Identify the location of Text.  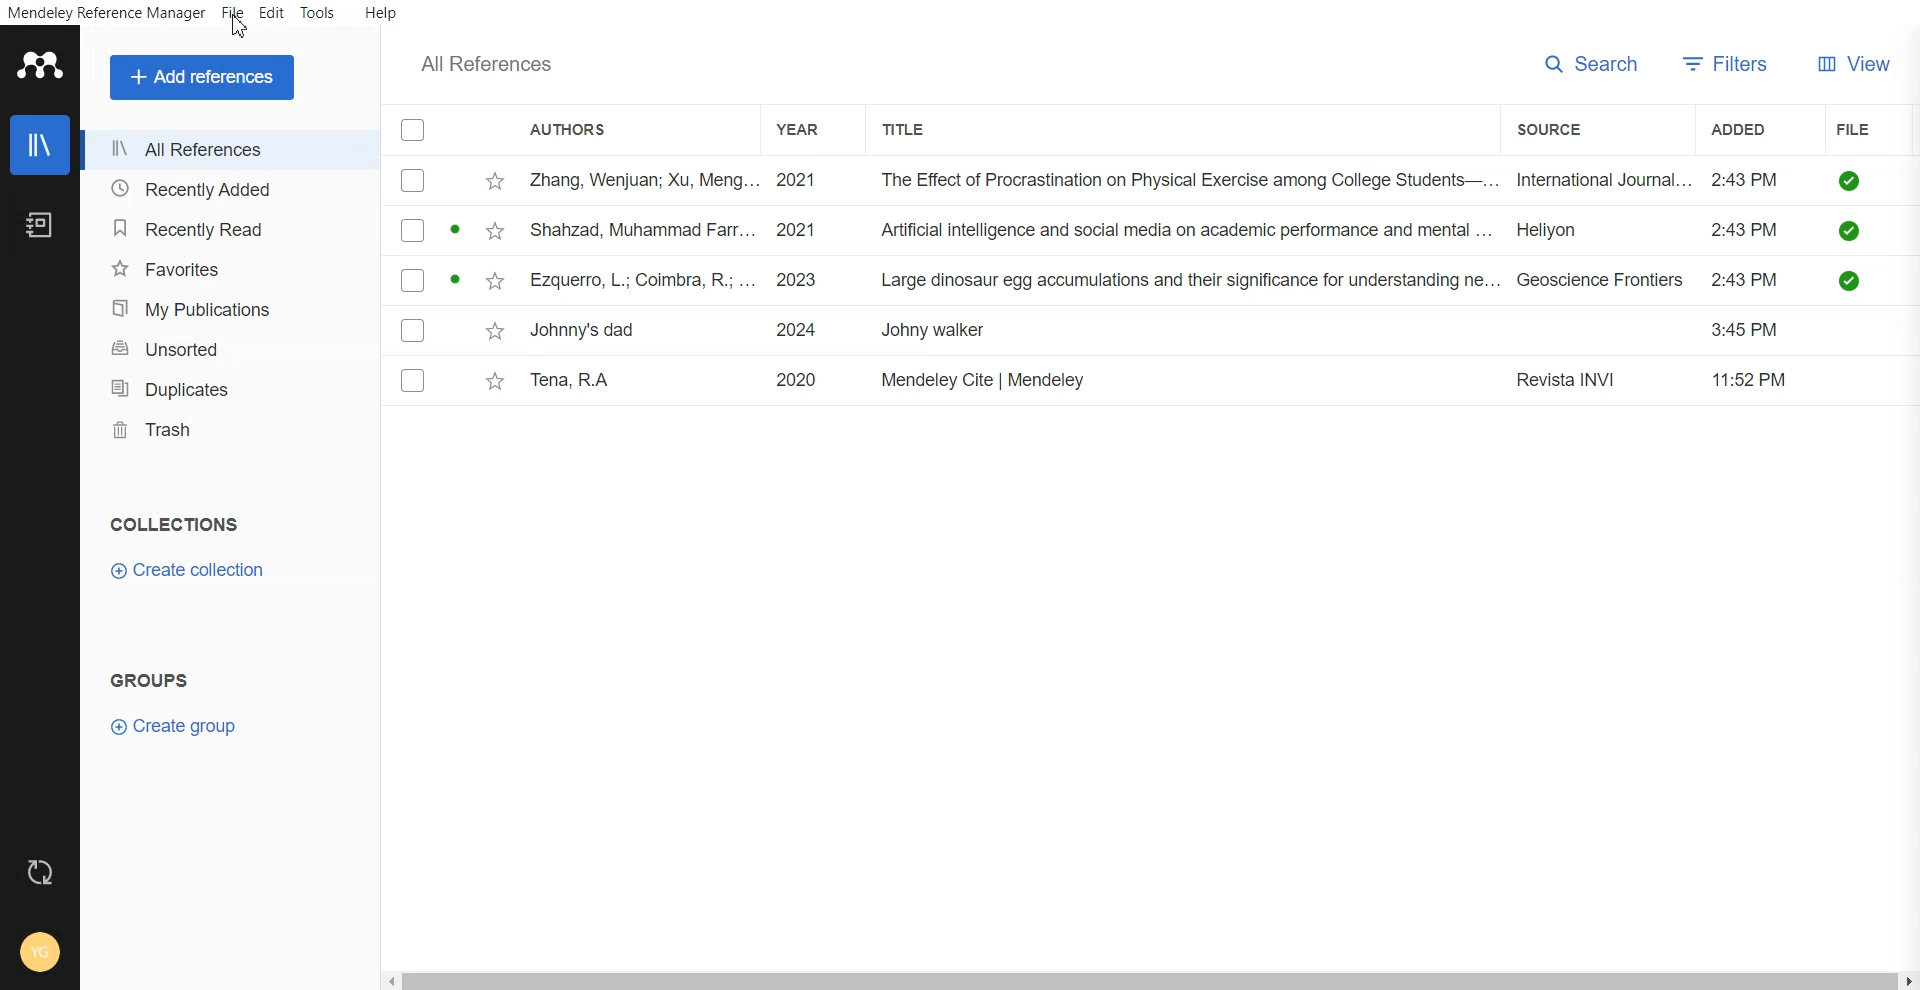
(153, 678).